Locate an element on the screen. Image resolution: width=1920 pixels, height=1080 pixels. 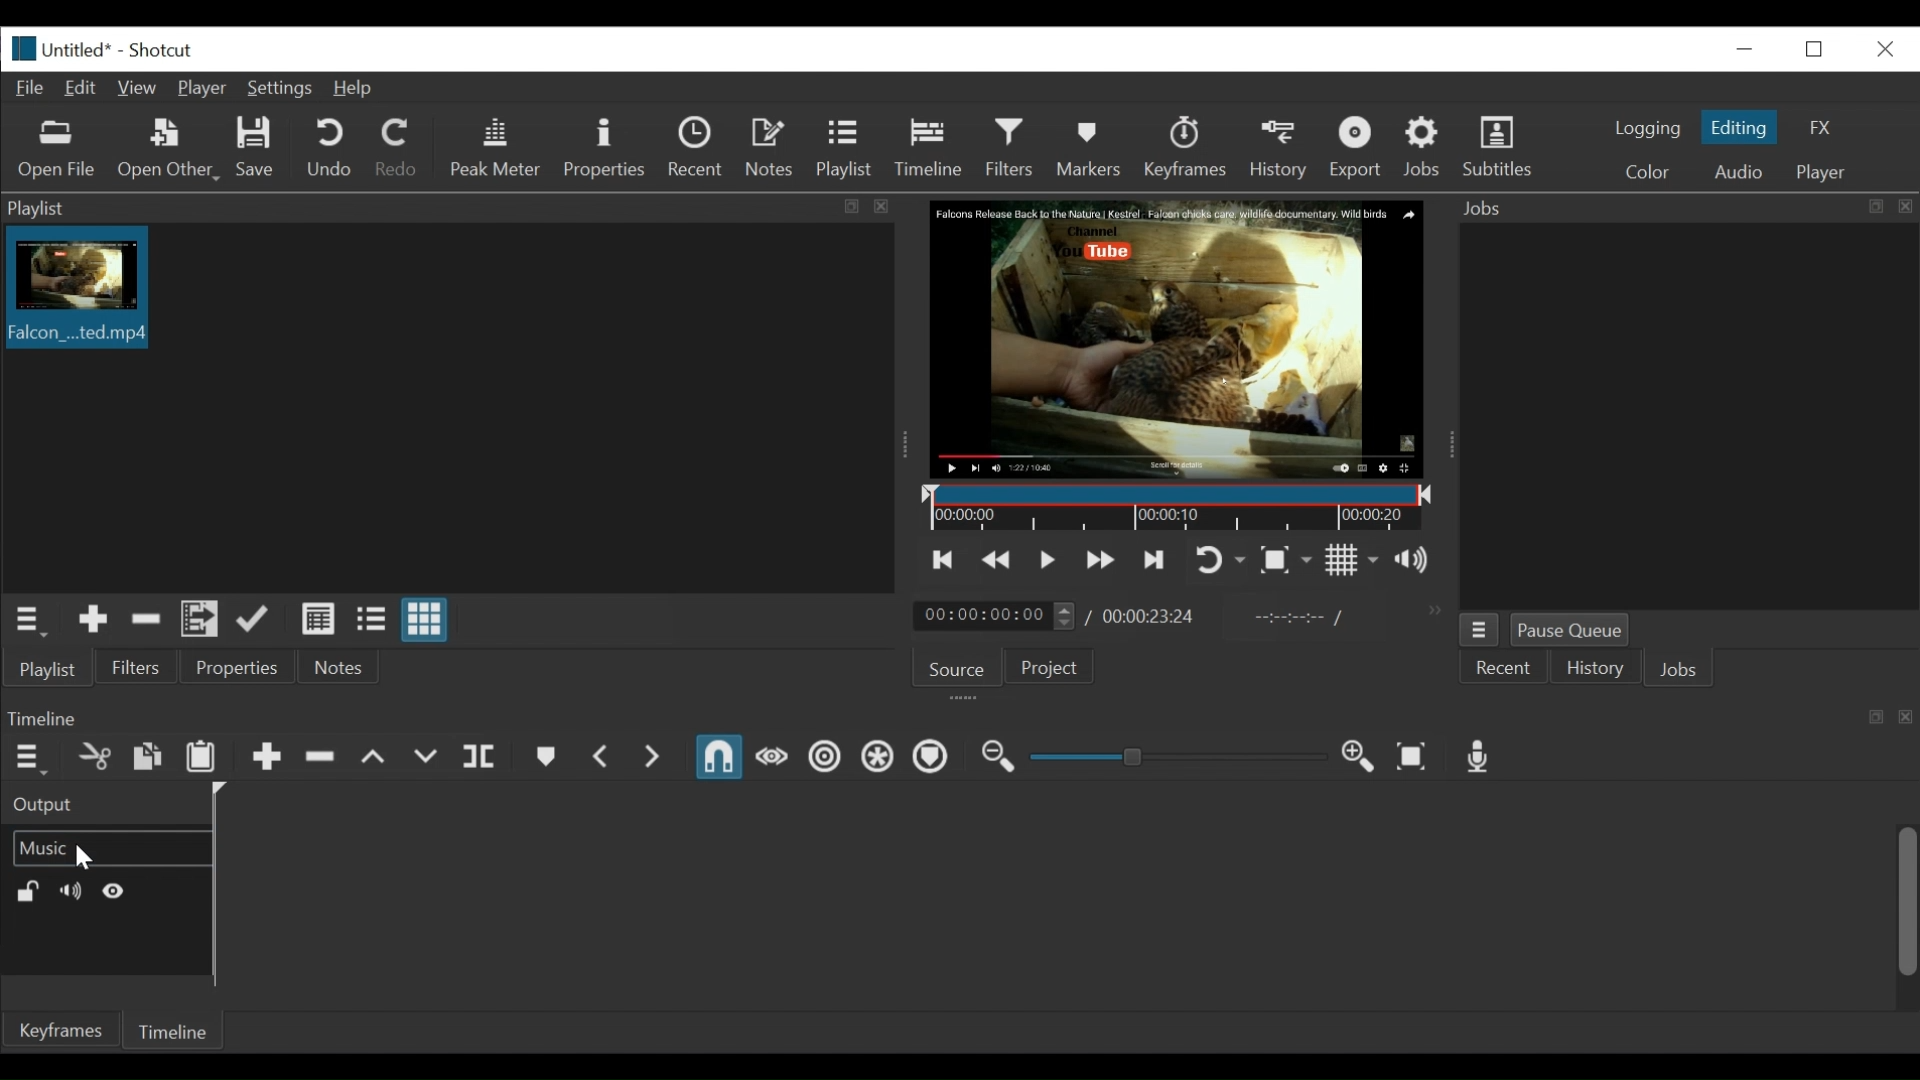
Playlist menu is located at coordinates (26, 619).